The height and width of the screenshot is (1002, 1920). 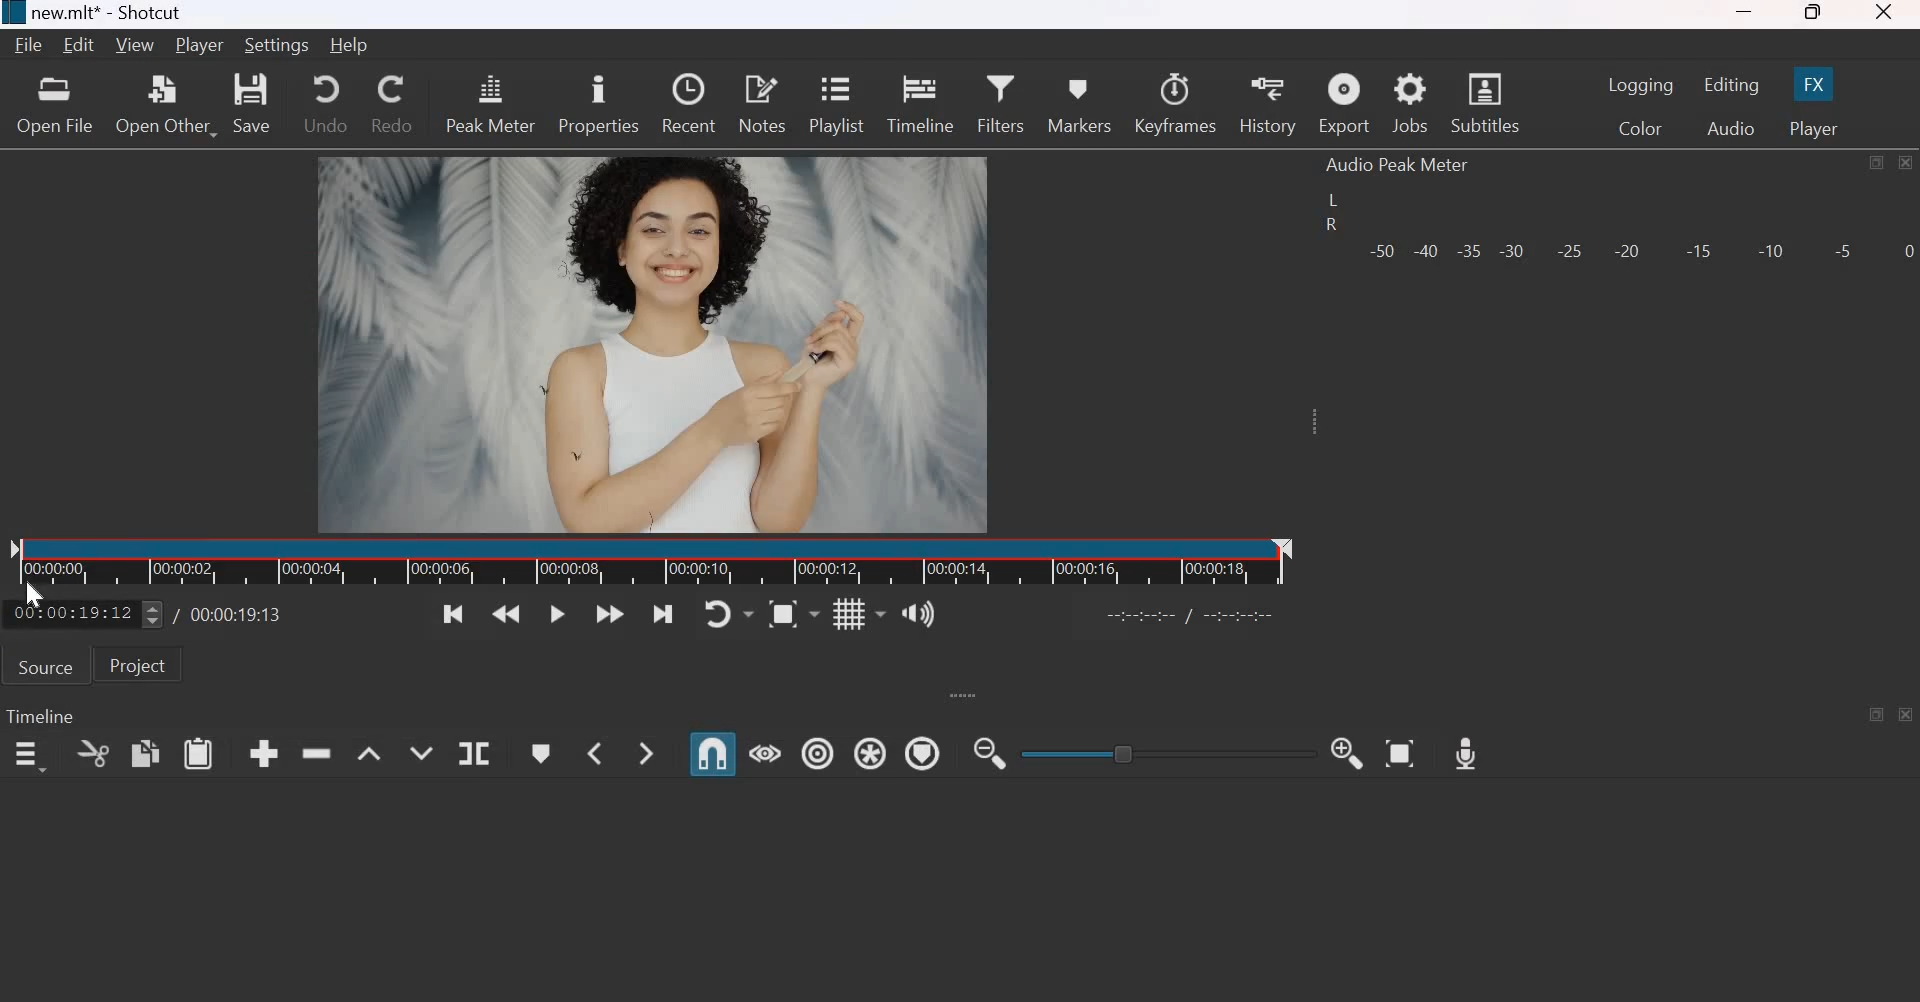 I want to click on close, so click(x=1906, y=162).